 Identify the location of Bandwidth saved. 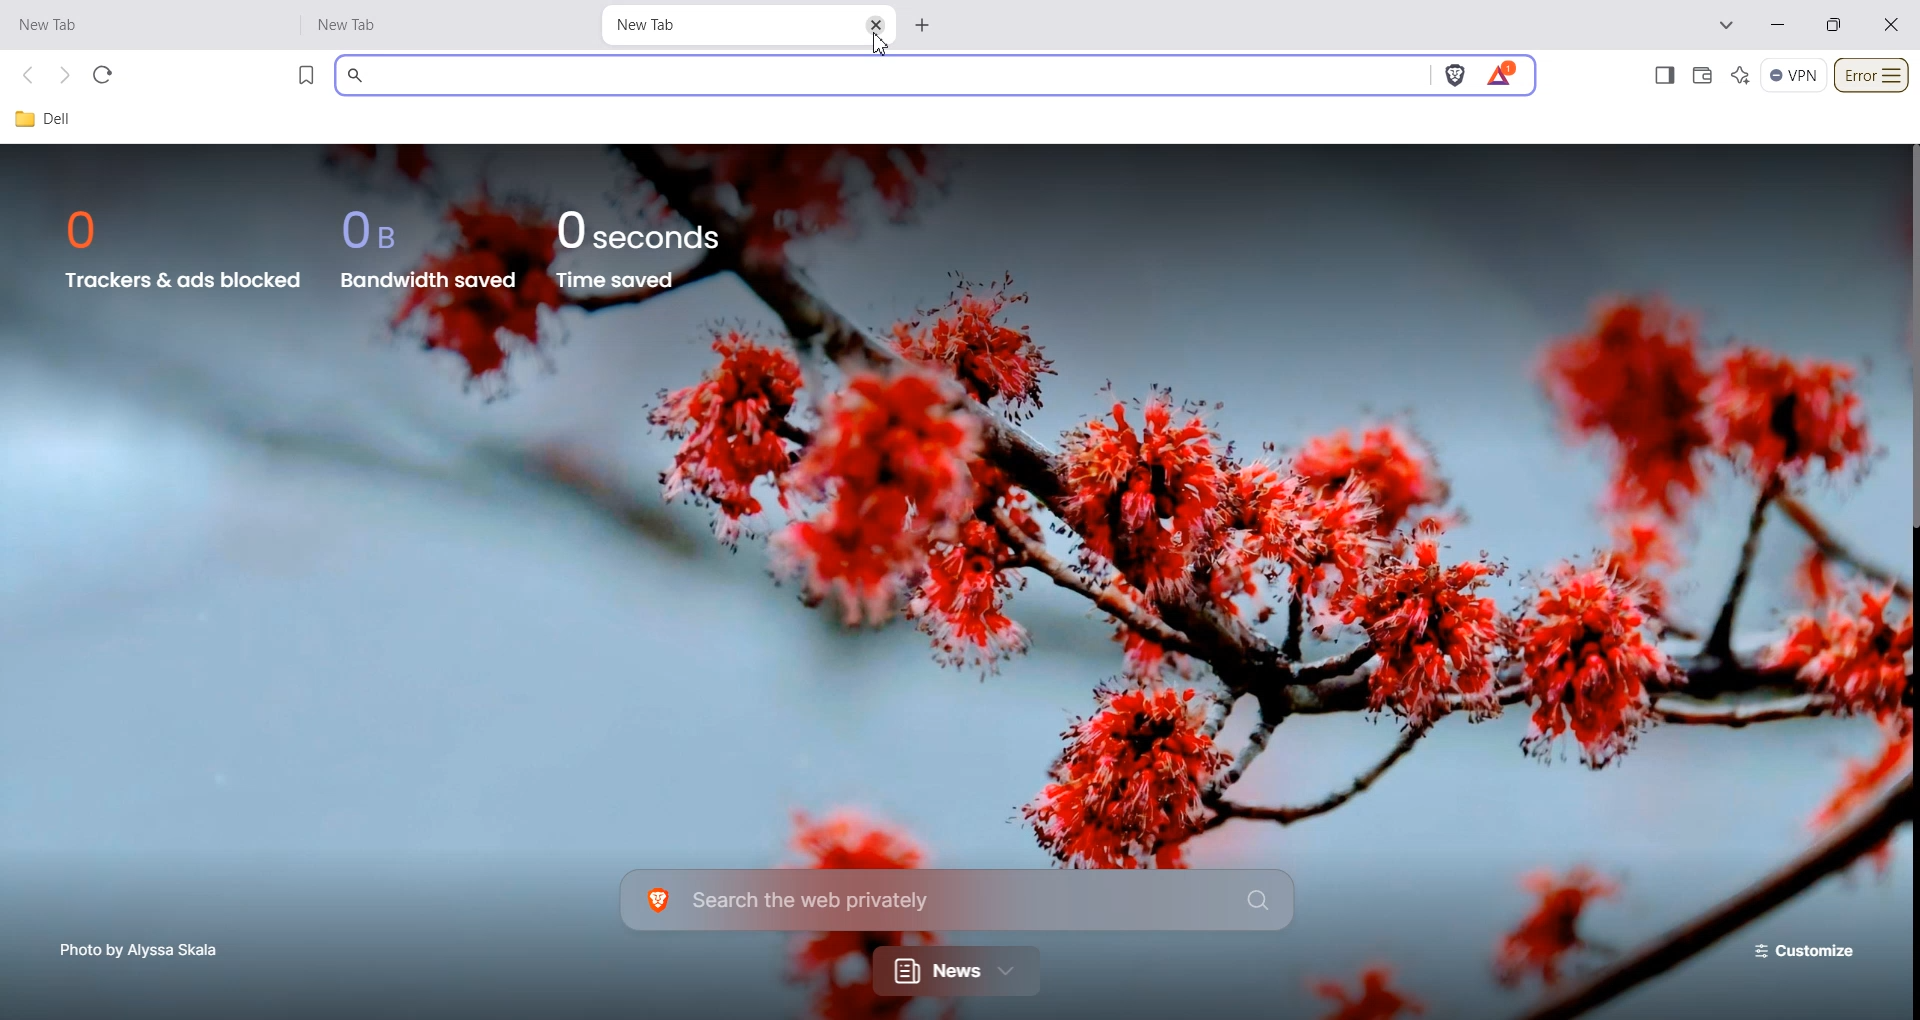
(431, 280).